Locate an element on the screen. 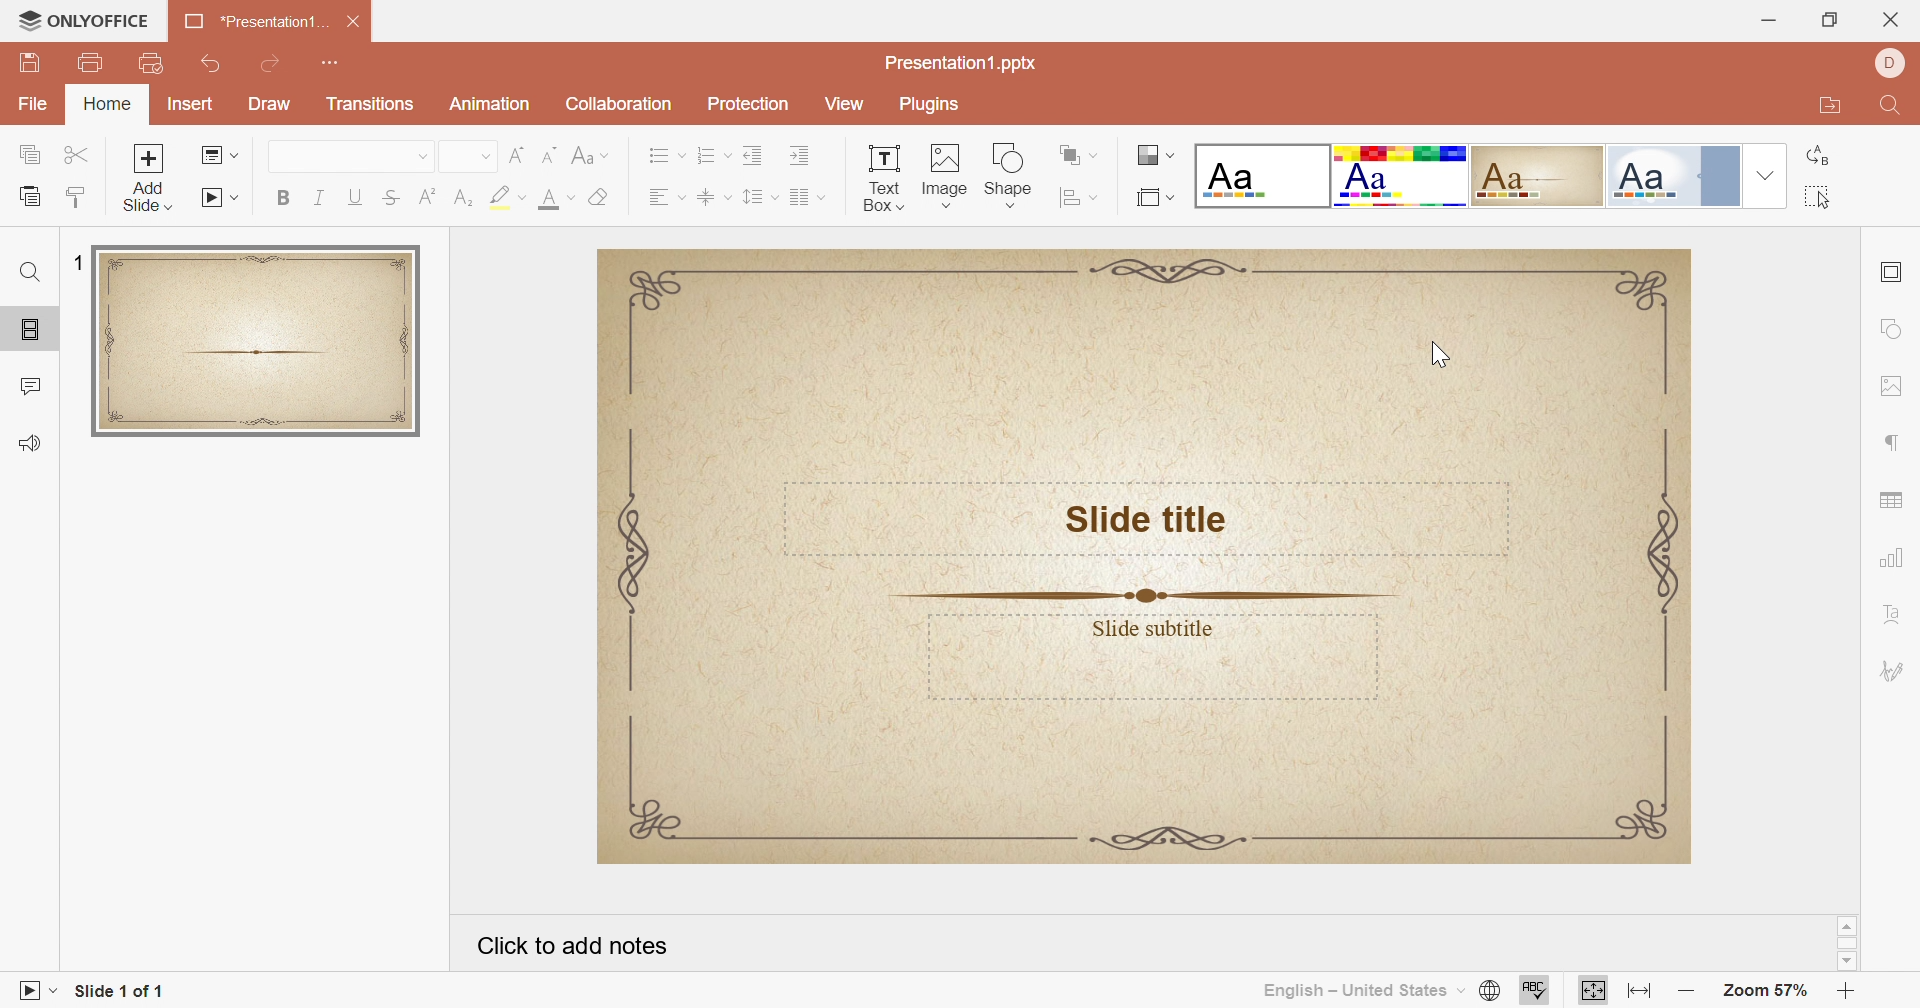 The height and width of the screenshot is (1008, 1920). Font Color is located at coordinates (553, 199).